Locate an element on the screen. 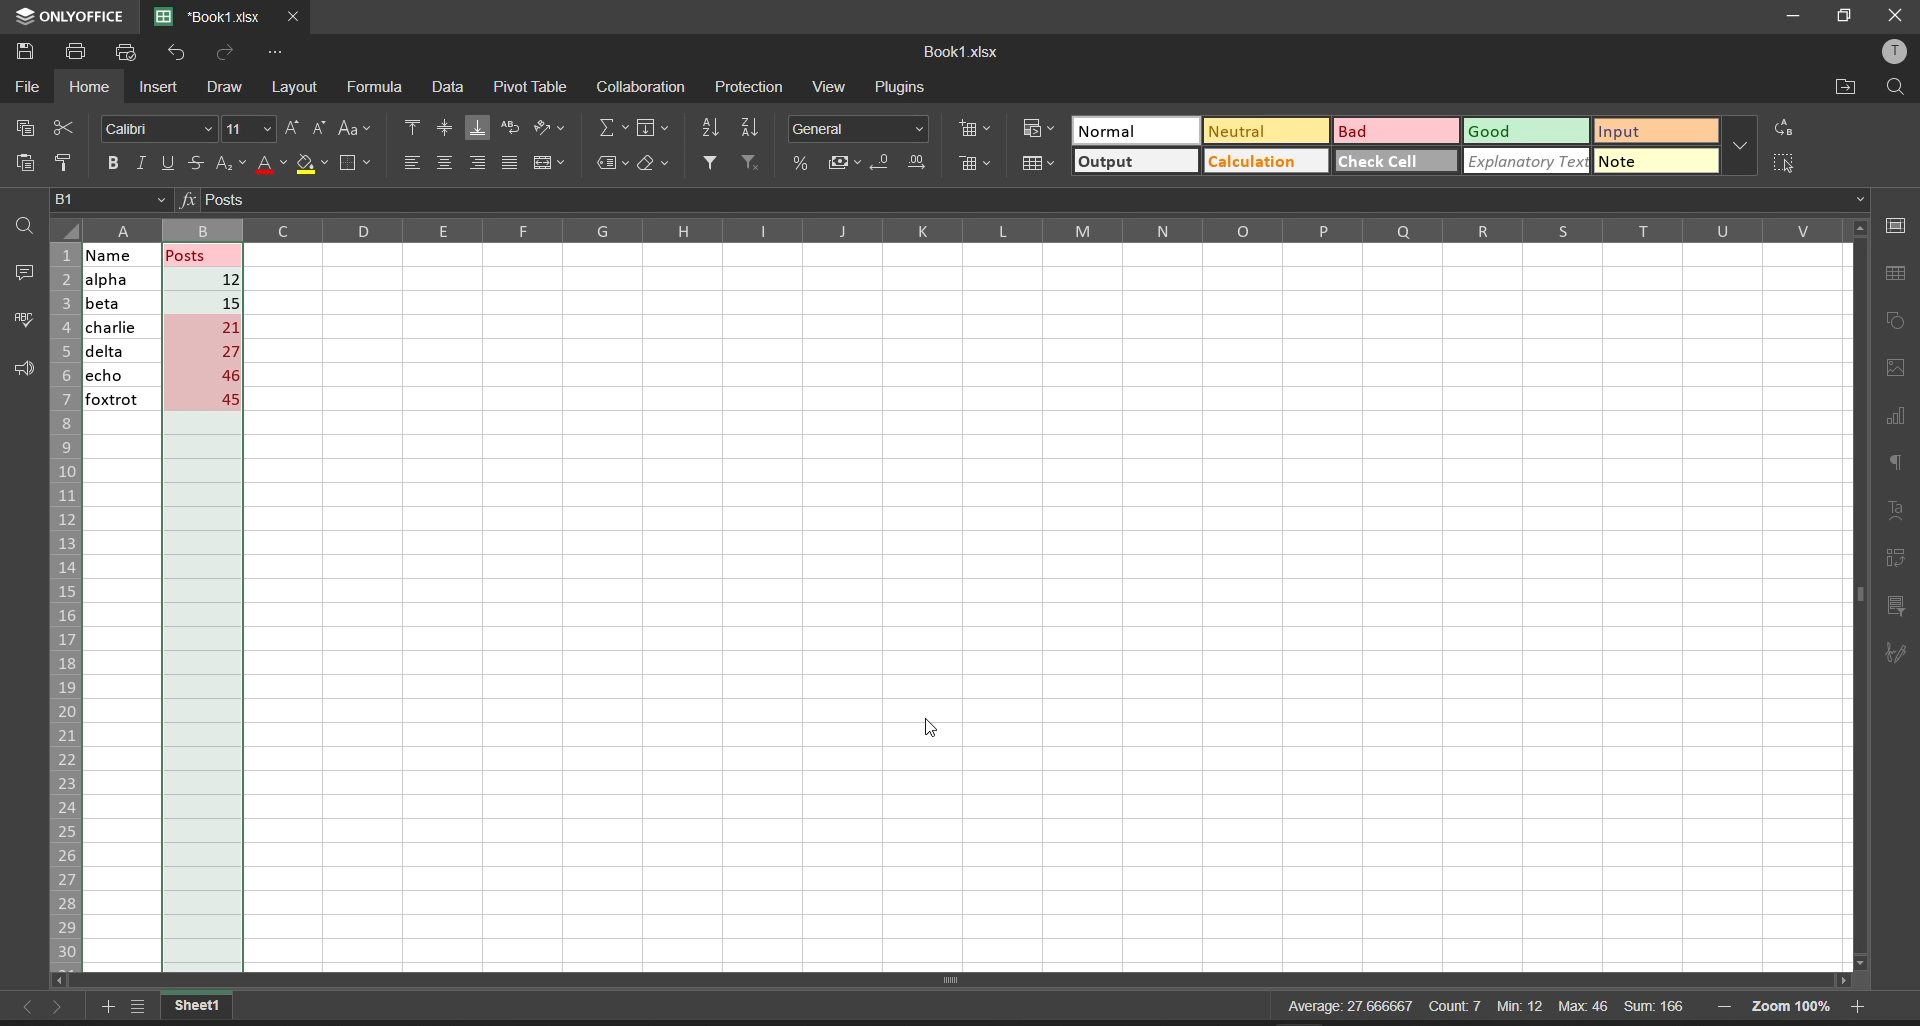 Image resolution: width=1920 pixels, height=1026 pixels. list of sheets is located at coordinates (139, 1005).